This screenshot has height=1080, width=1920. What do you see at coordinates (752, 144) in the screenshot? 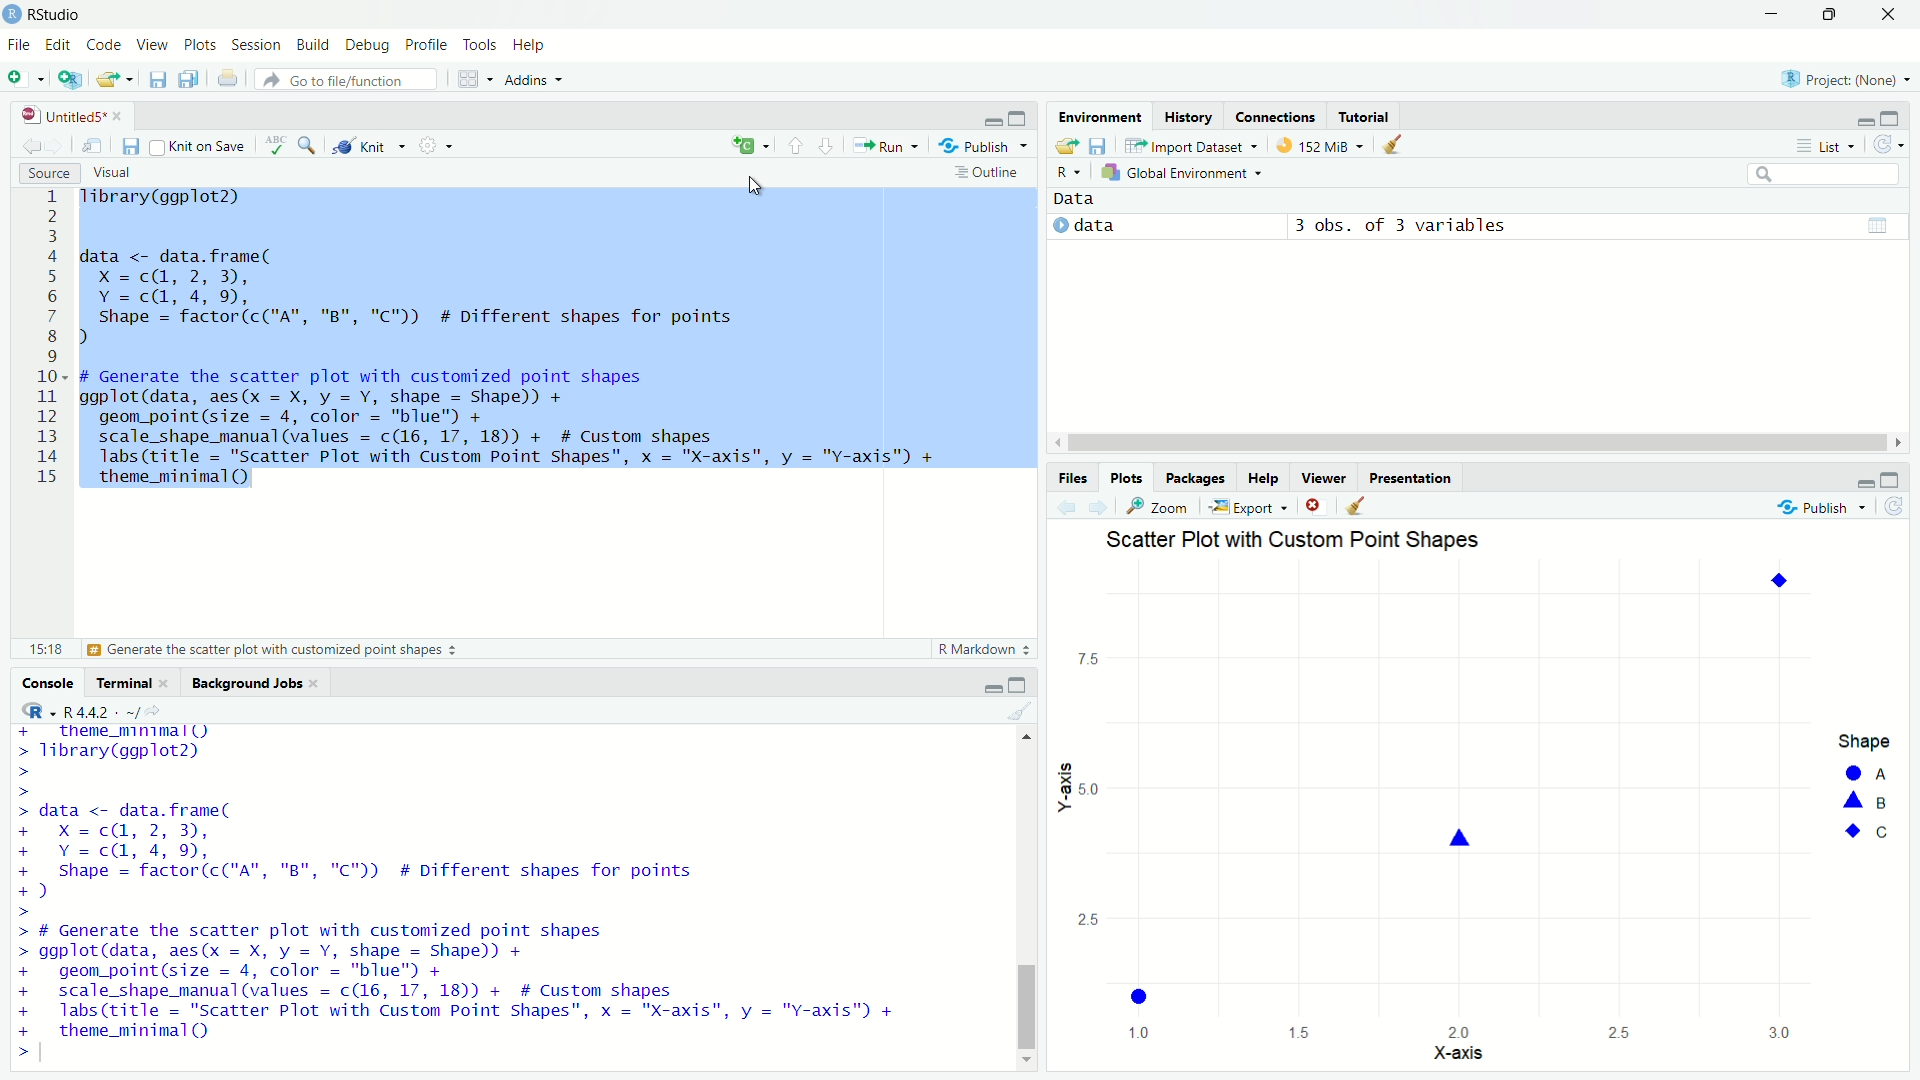
I see `insert a new code/chunk` at bounding box center [752, 144].